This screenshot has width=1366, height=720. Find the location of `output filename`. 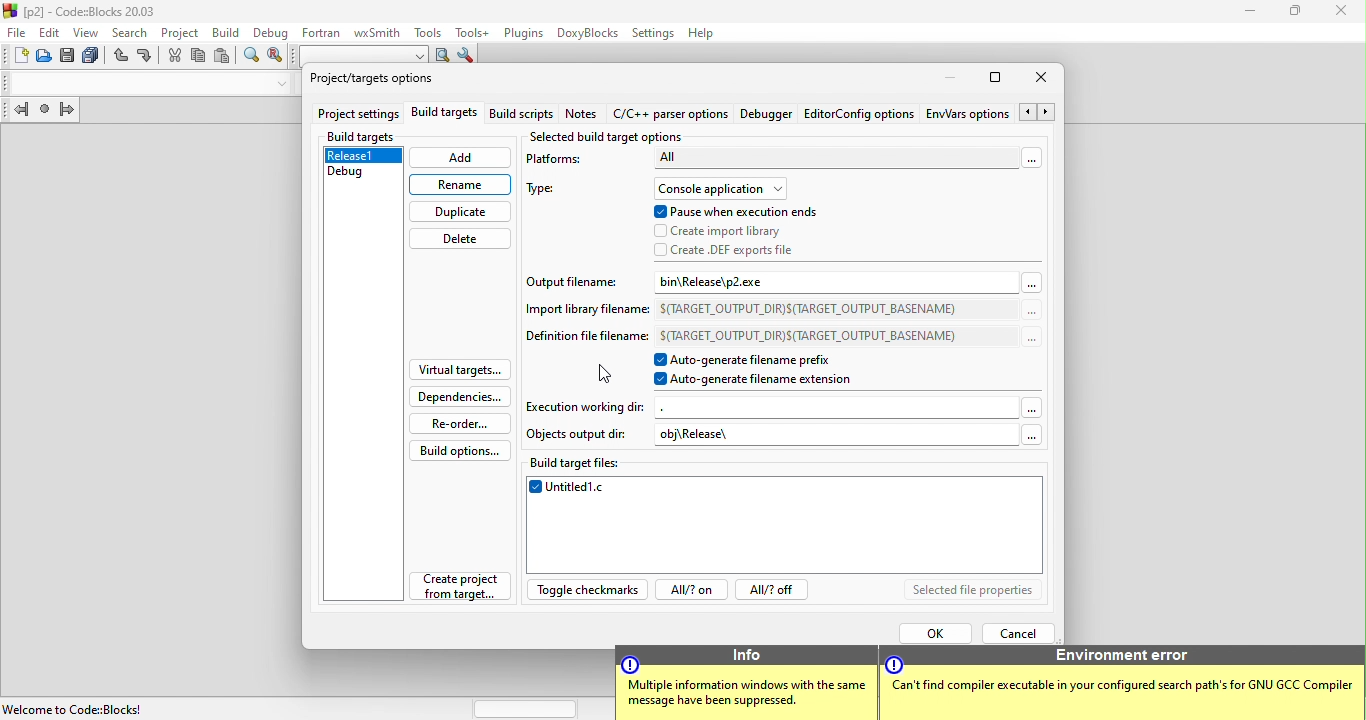

output filename is located at coordinates (572, 285).